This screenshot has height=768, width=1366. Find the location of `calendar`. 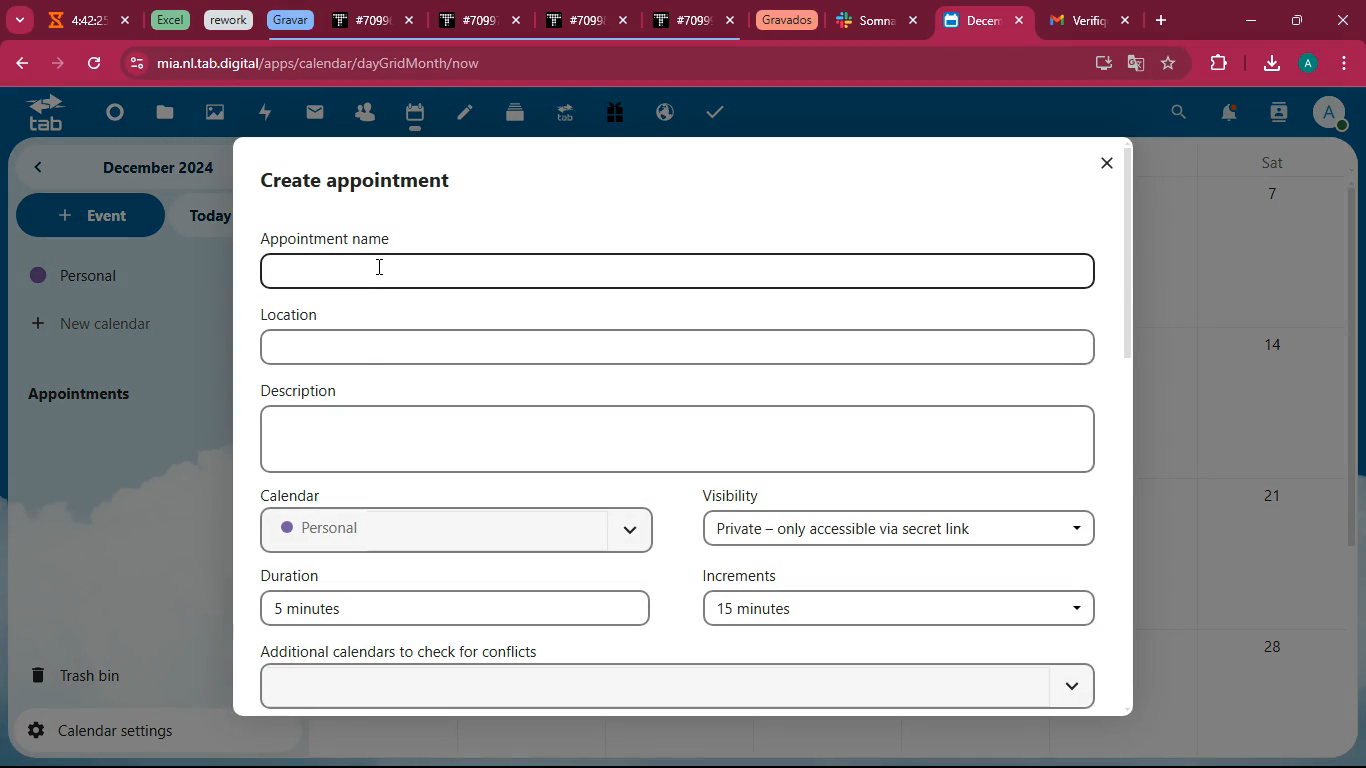

calendar is located at coordinates (414, 116).